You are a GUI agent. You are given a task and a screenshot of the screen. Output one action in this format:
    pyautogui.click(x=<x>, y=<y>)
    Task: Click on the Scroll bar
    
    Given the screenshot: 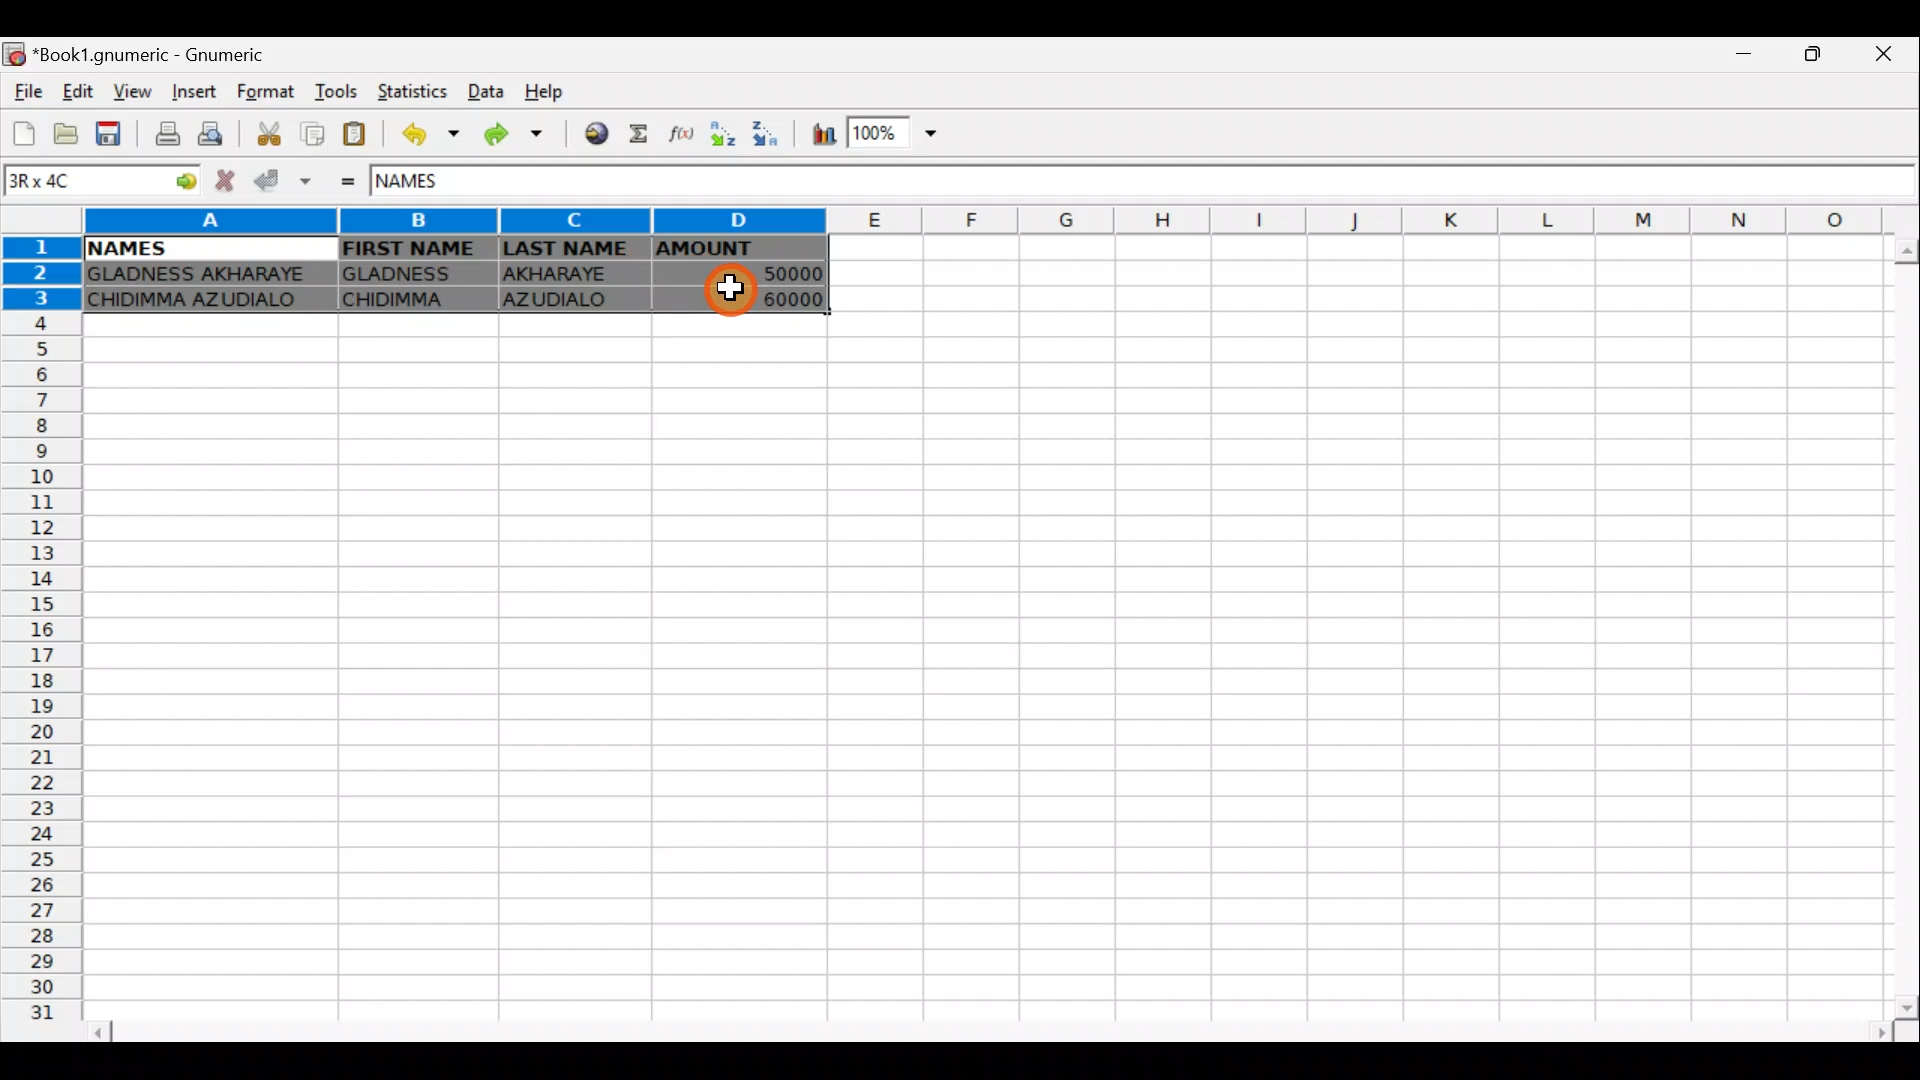 What is the action you would take?
    pyautogui.click(x=988, y=1032)
    